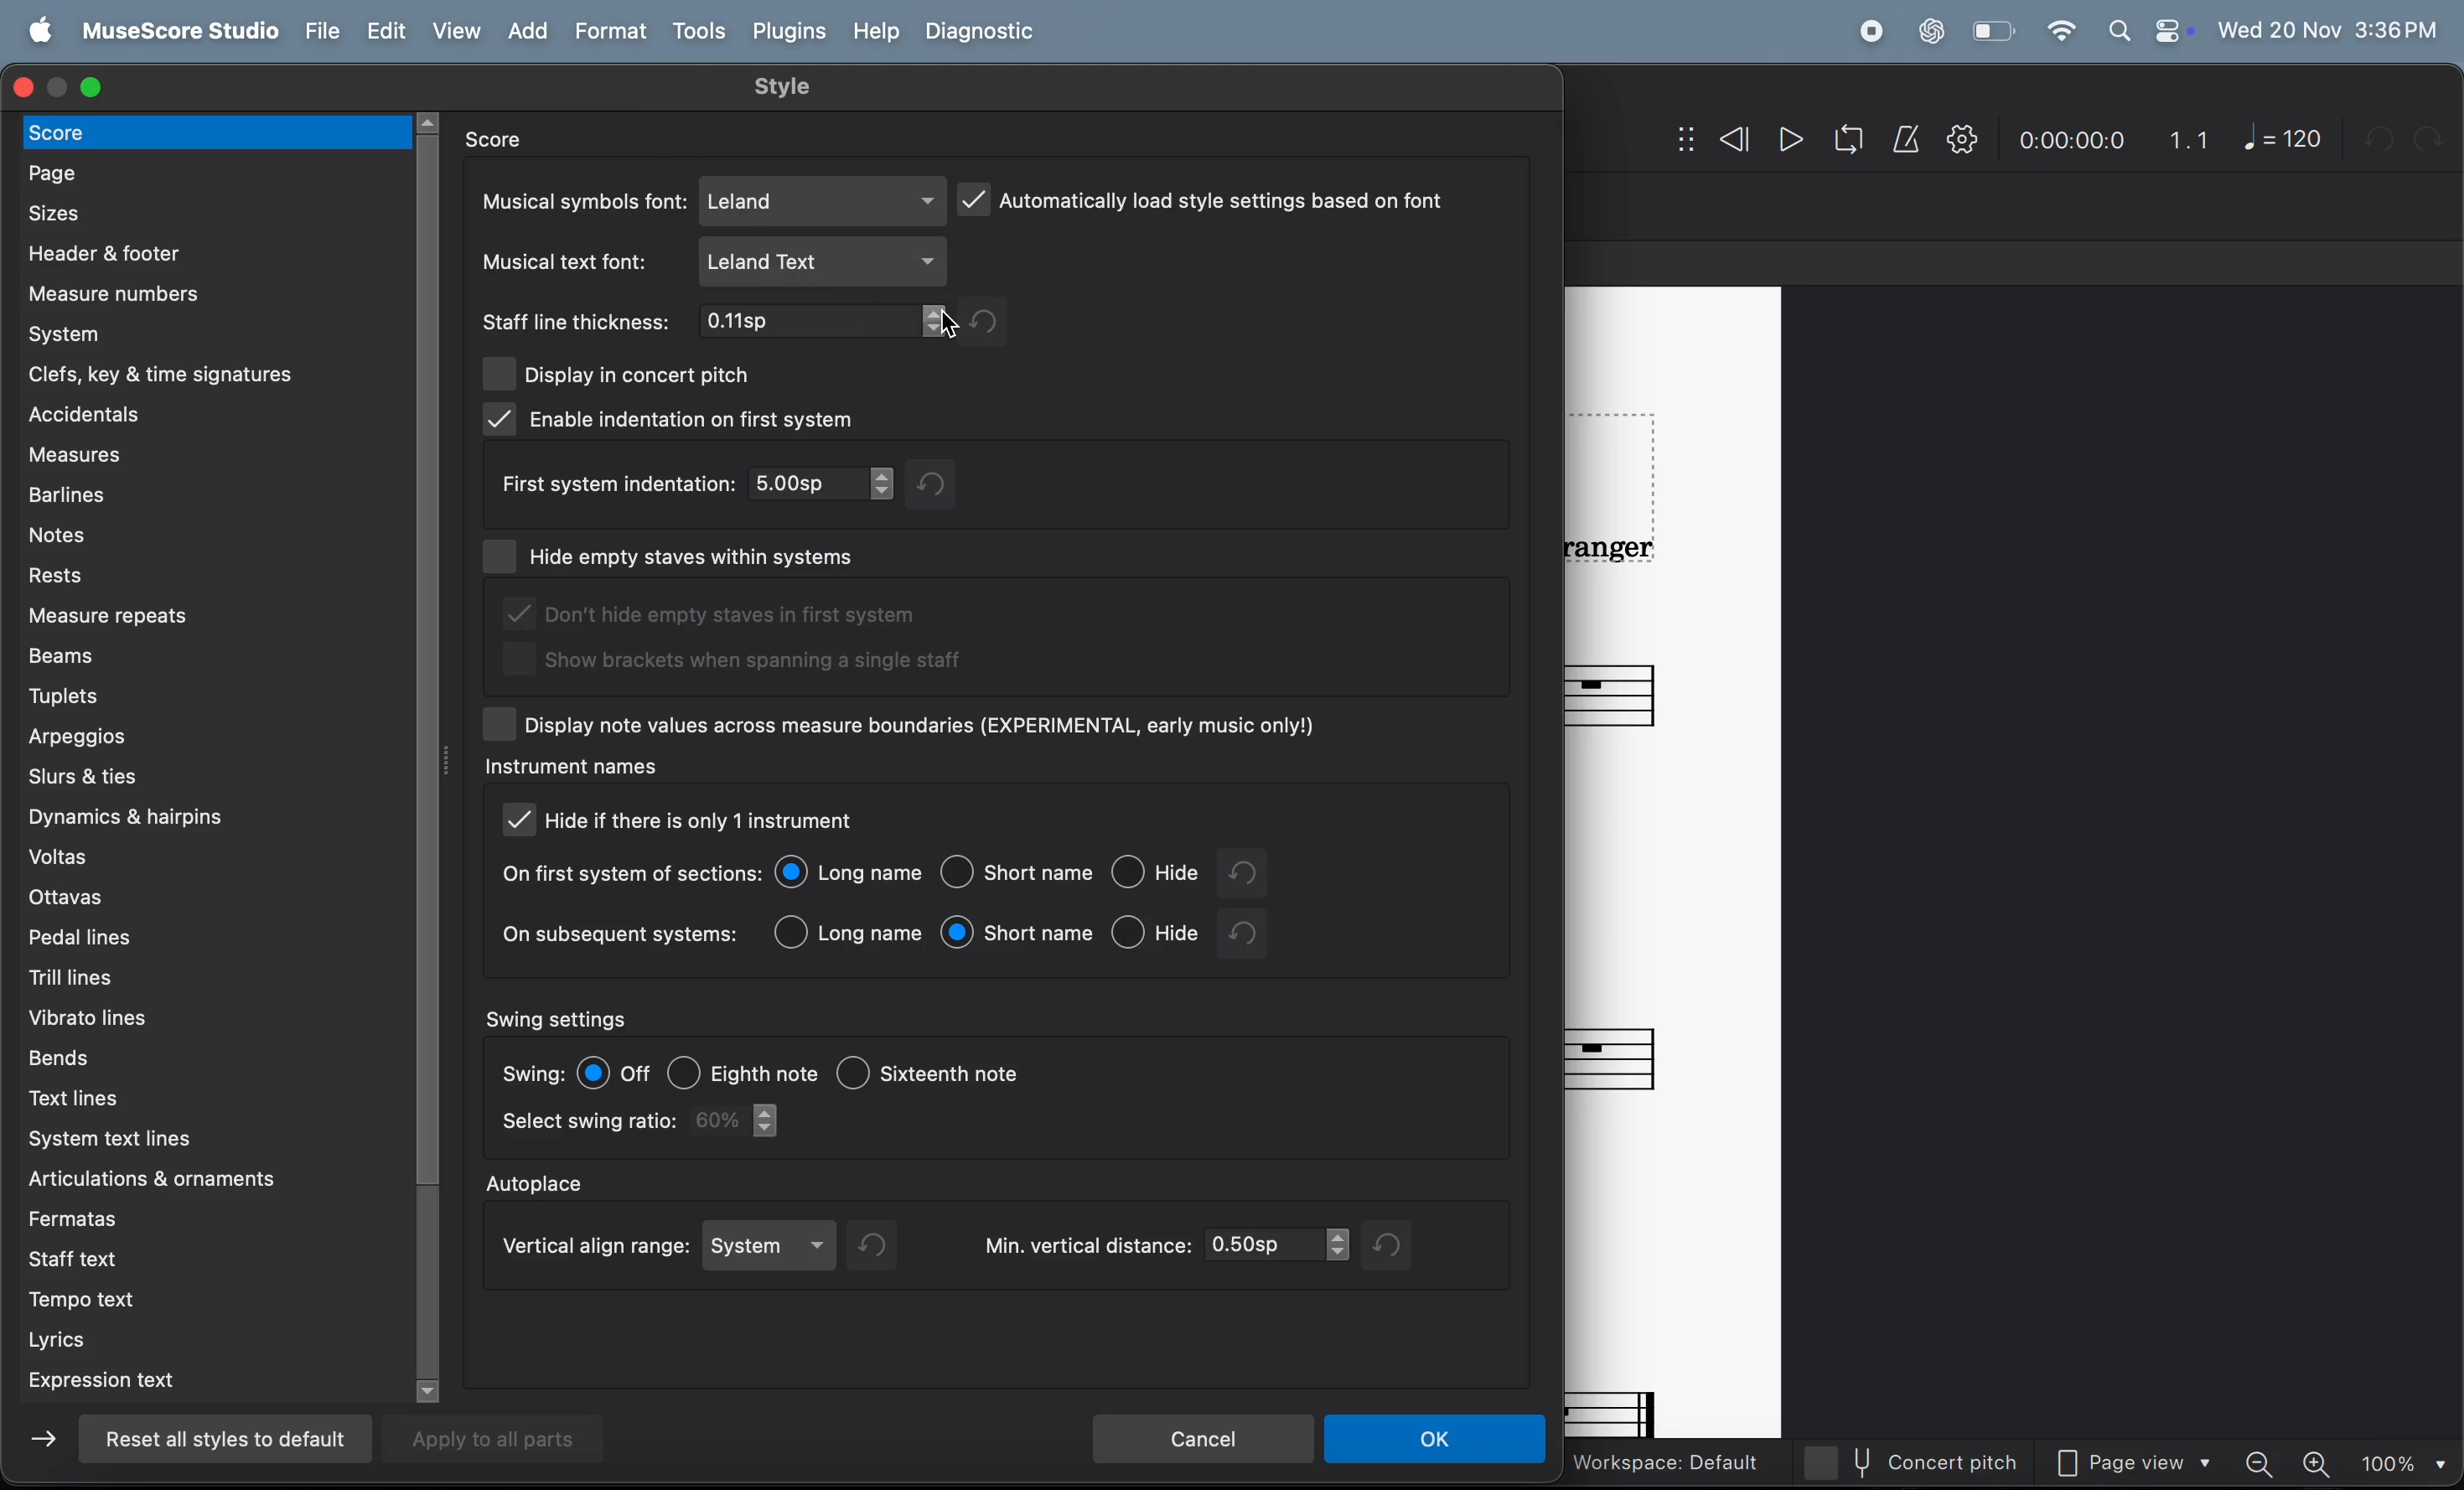  What do you see at coordinates (1020, 874) in the screenshot?
I see `short naame` at bounding box center [1020, 874].